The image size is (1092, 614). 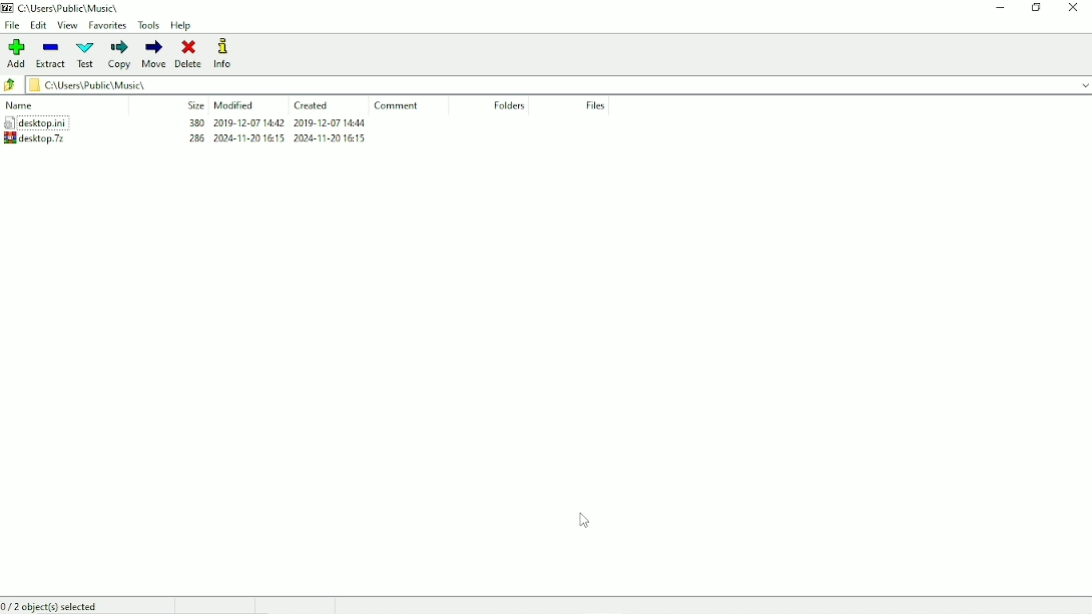 What do you see at coordinates (558, 84) in the screenshot?
I see `File location` at bounding box center [558, 84].